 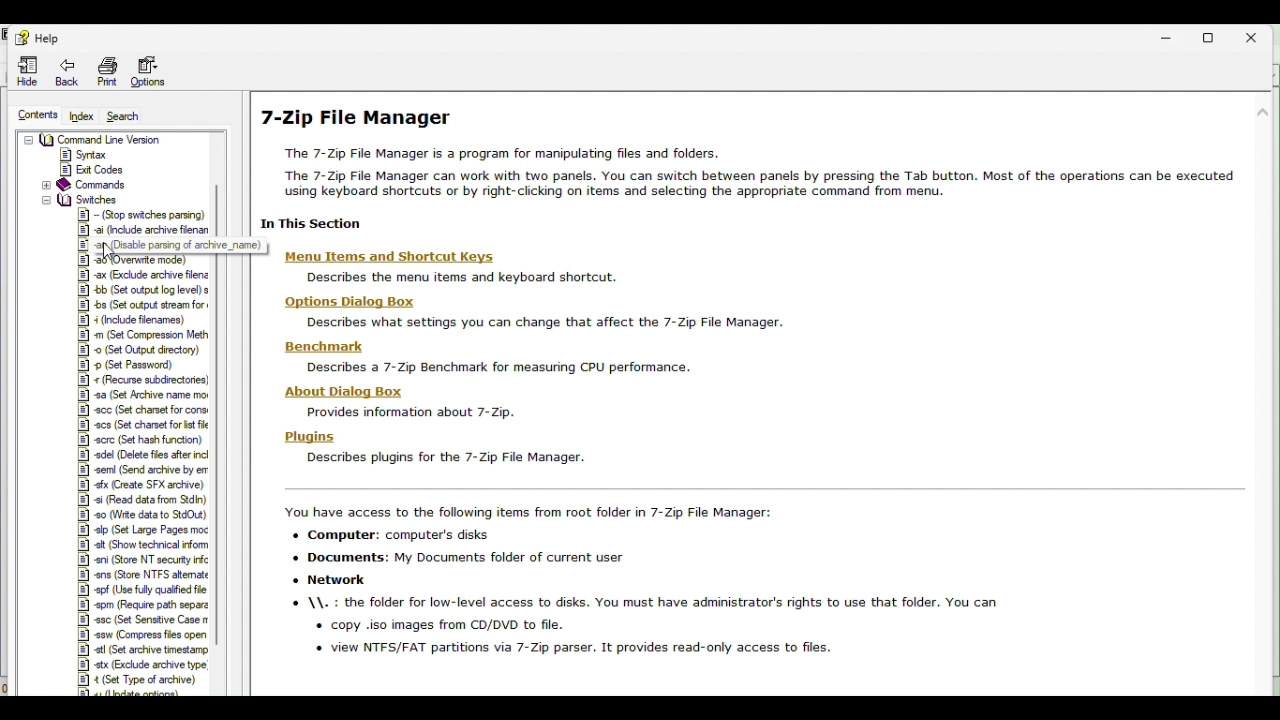 What do you see at coordinates (440, 458) in the screenshot?
I see `Descnbes plugins for the 7-Zip File Manager.` at bounding box center [440, 458].